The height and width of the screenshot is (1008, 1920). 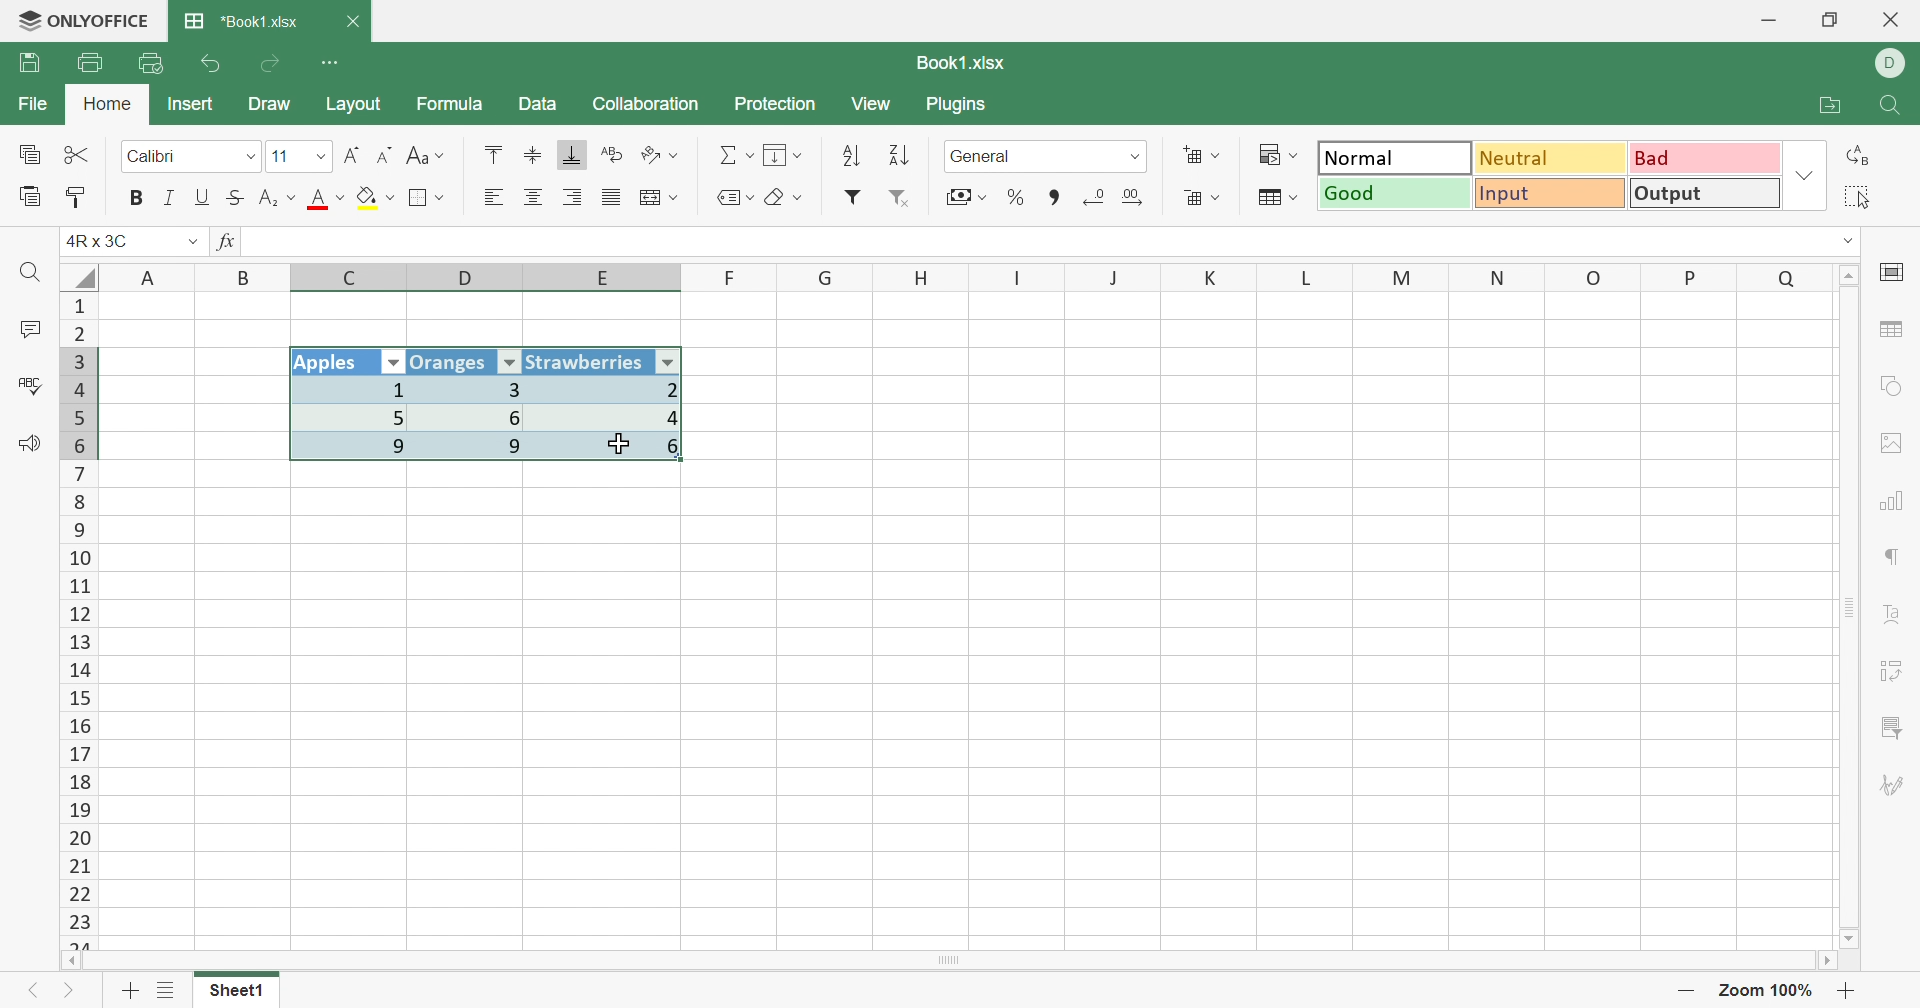 I want to click on I, so click(x=1018, y=278).